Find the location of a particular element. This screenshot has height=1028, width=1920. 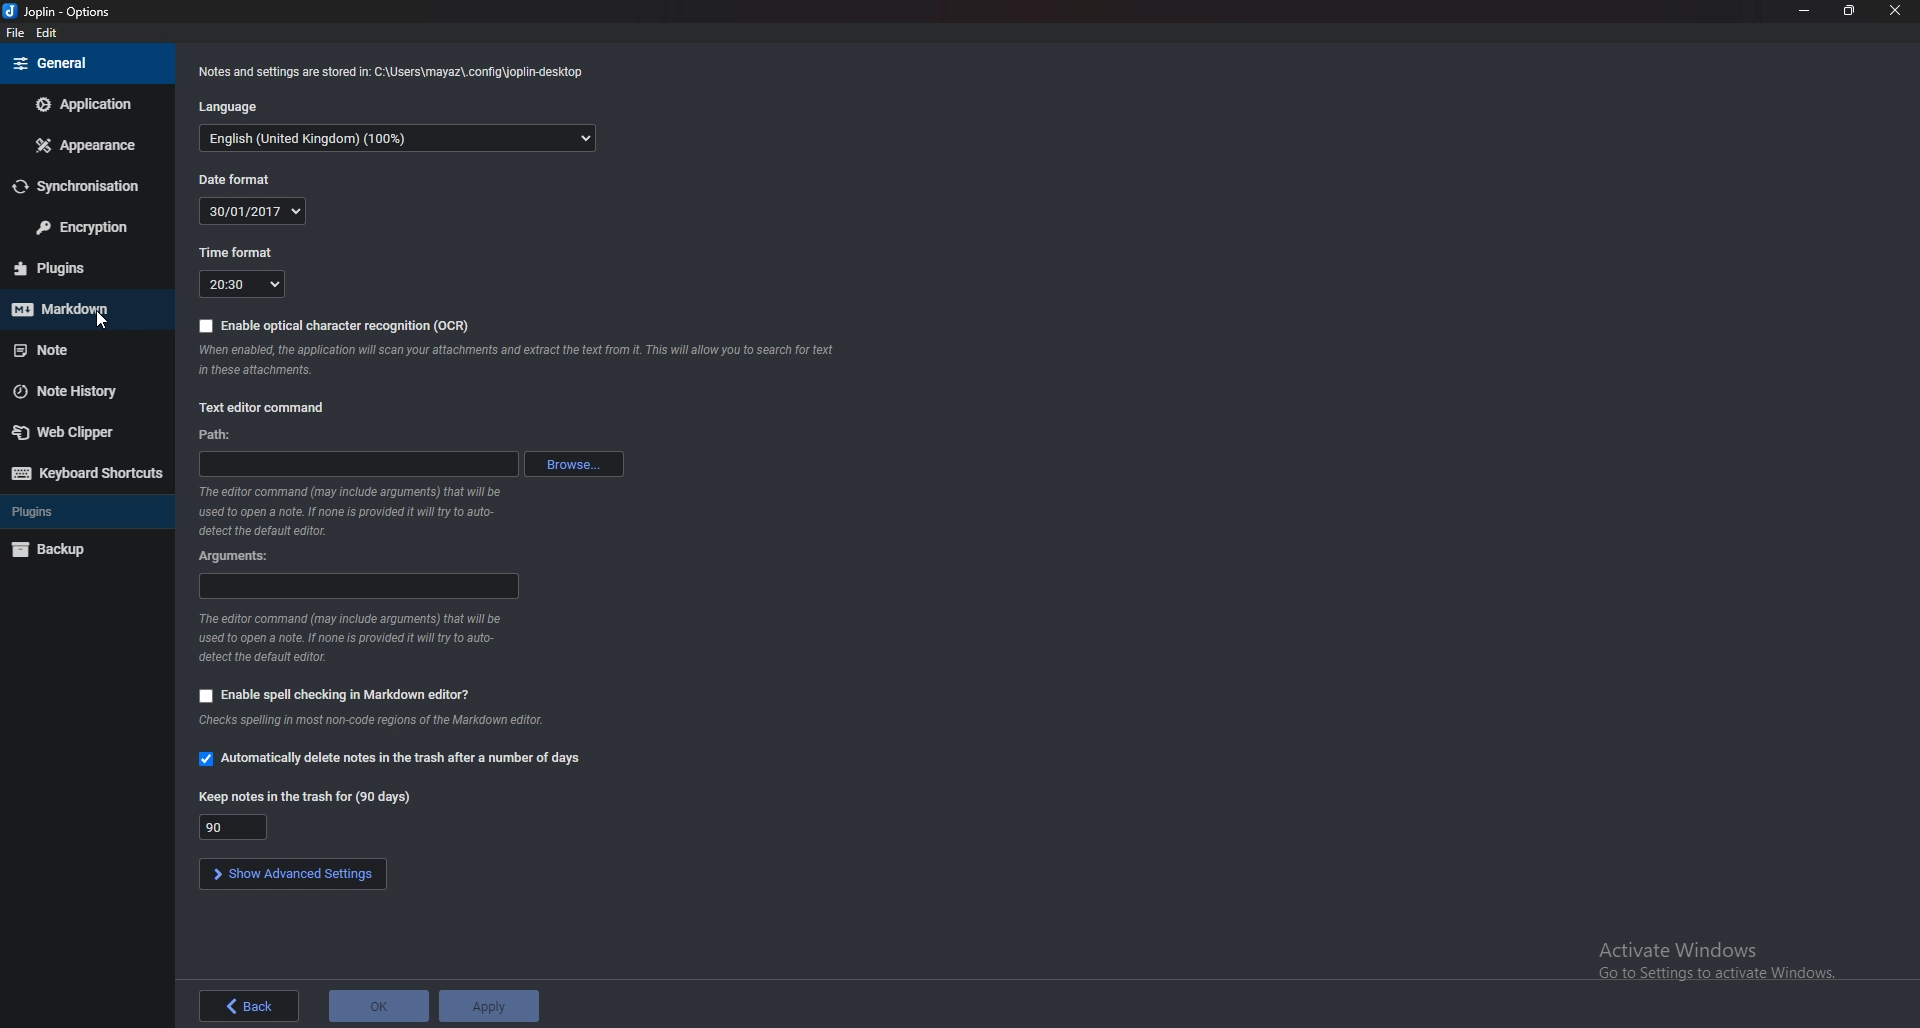

cursor is located at coordinates (93, 322).